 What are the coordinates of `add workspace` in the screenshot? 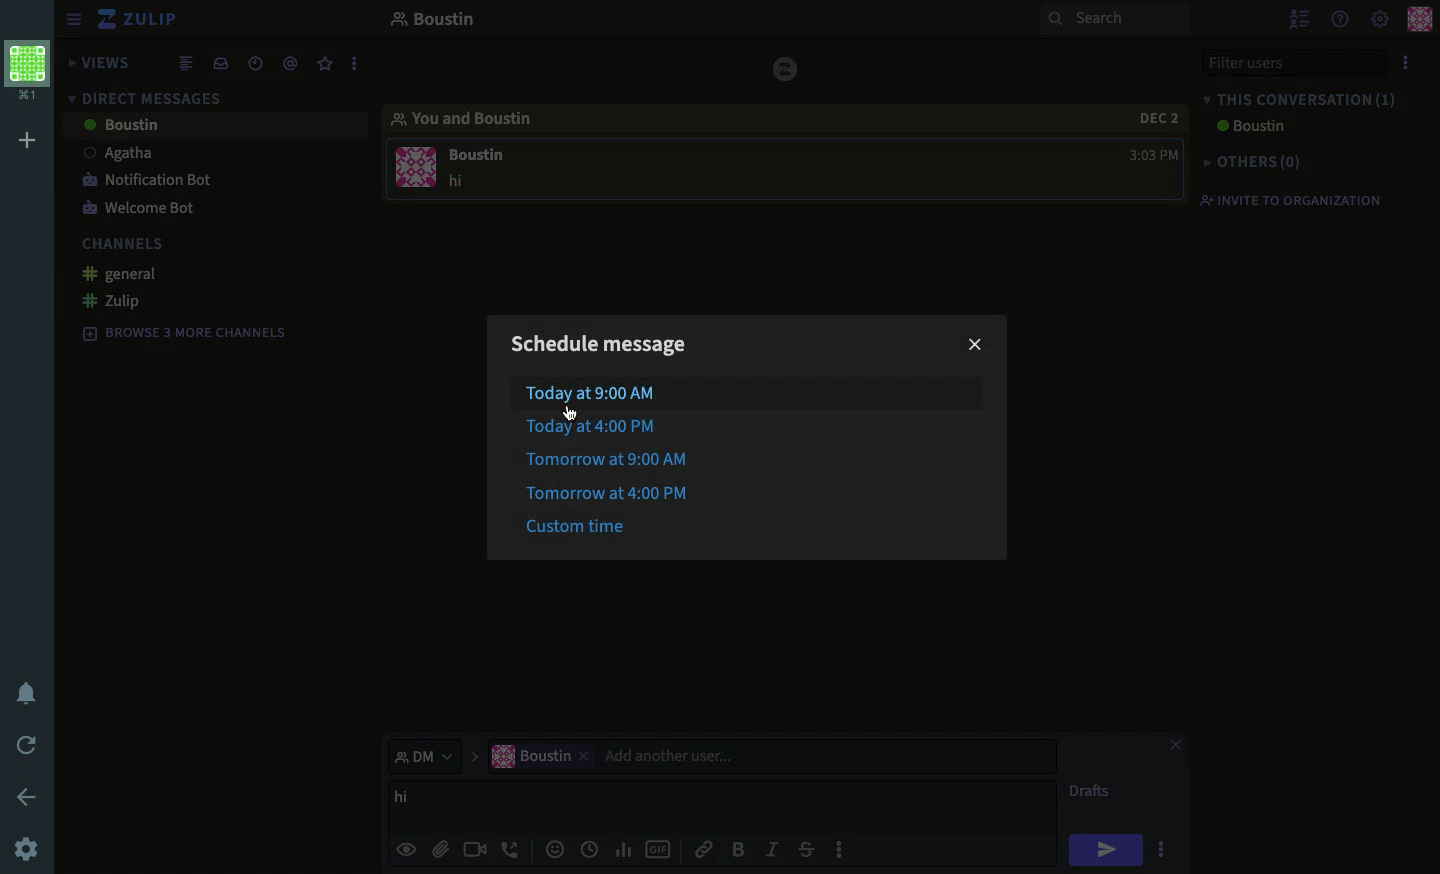 It's located at (28, 137).